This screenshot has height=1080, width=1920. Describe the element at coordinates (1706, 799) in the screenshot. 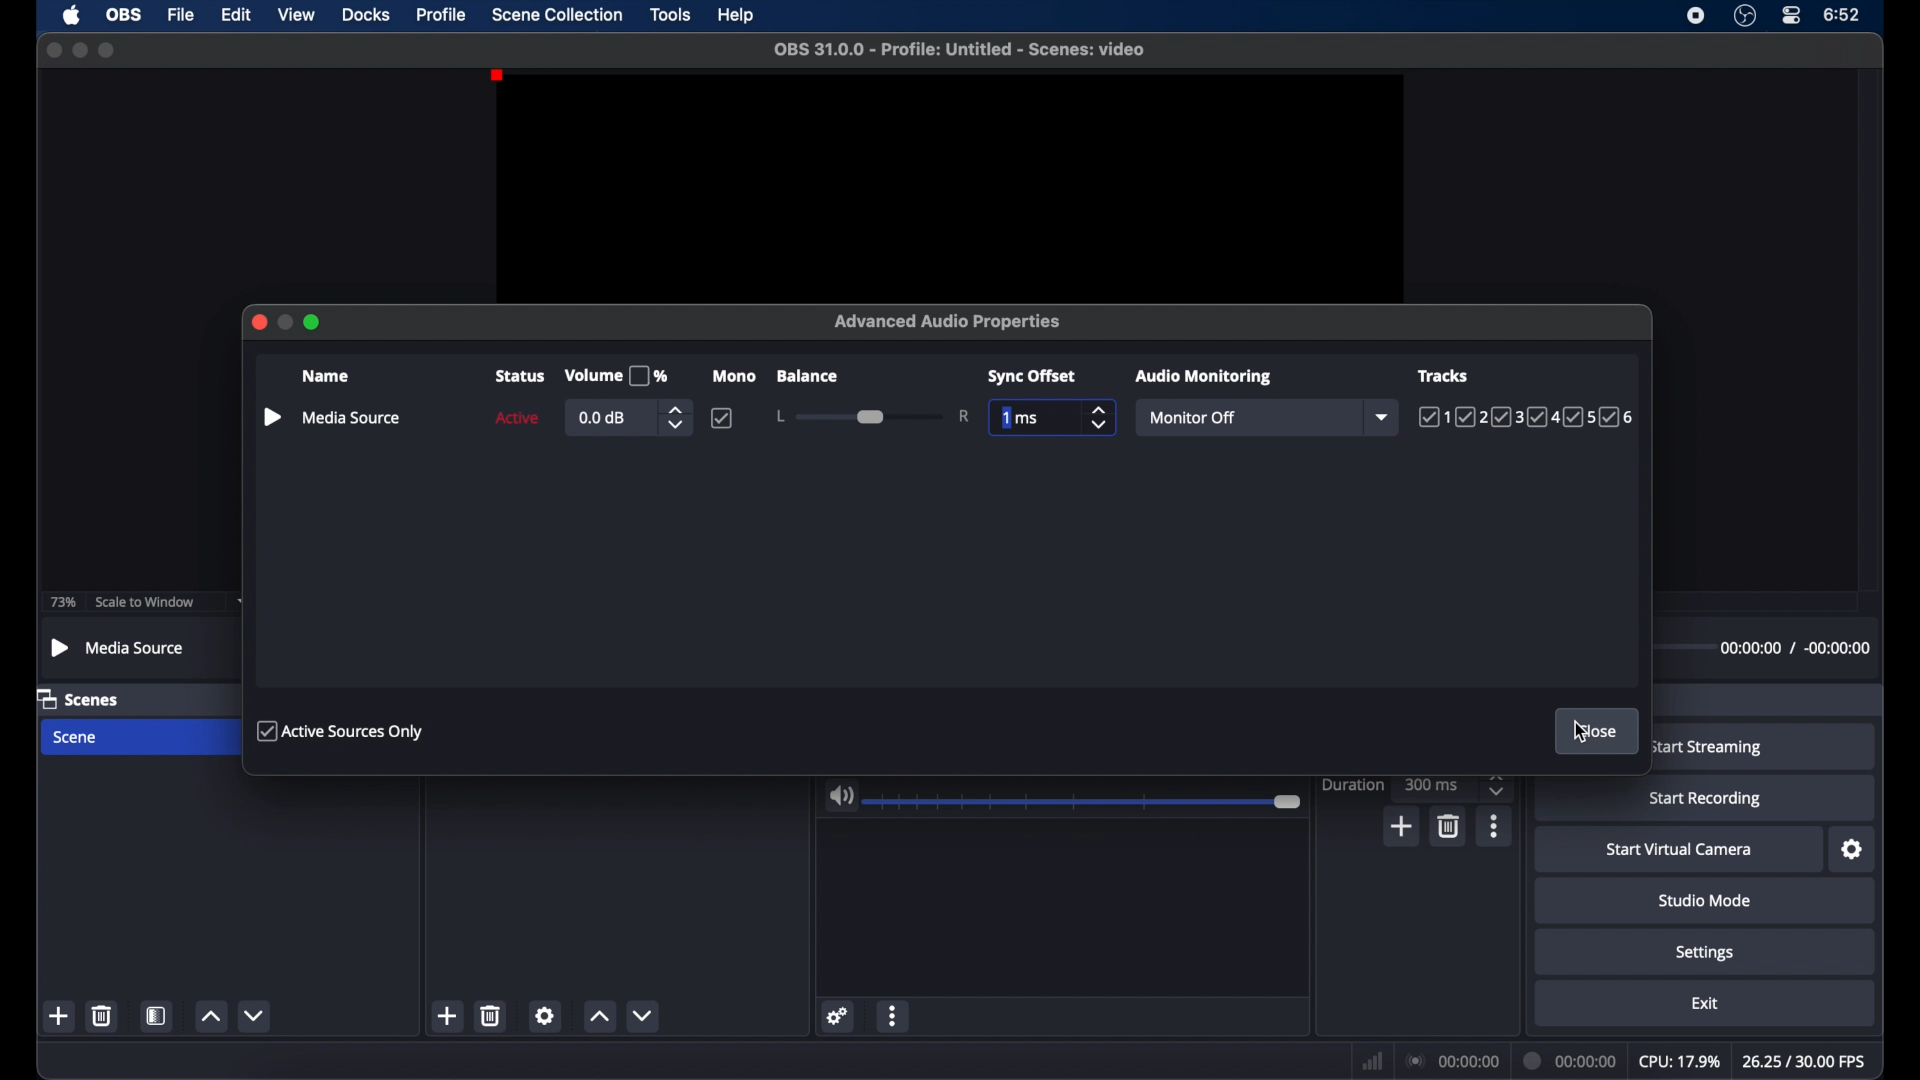

I see `start recording` at that location.